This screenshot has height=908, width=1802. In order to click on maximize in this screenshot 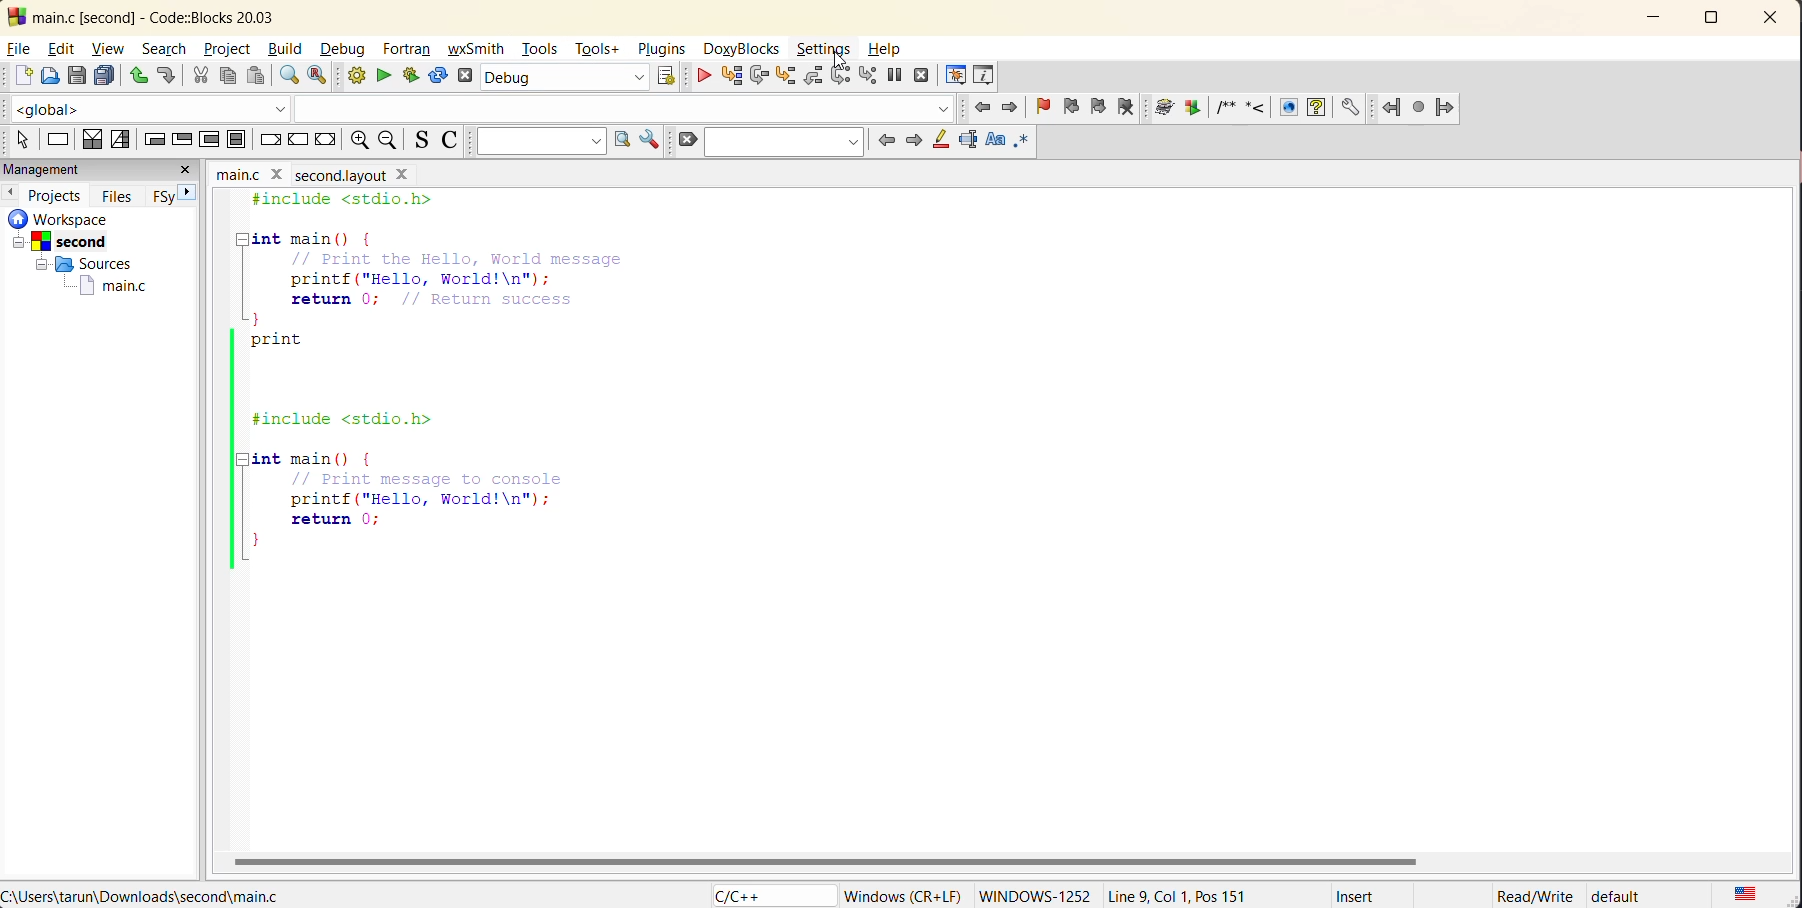, I will do `click(1718, 21)`.